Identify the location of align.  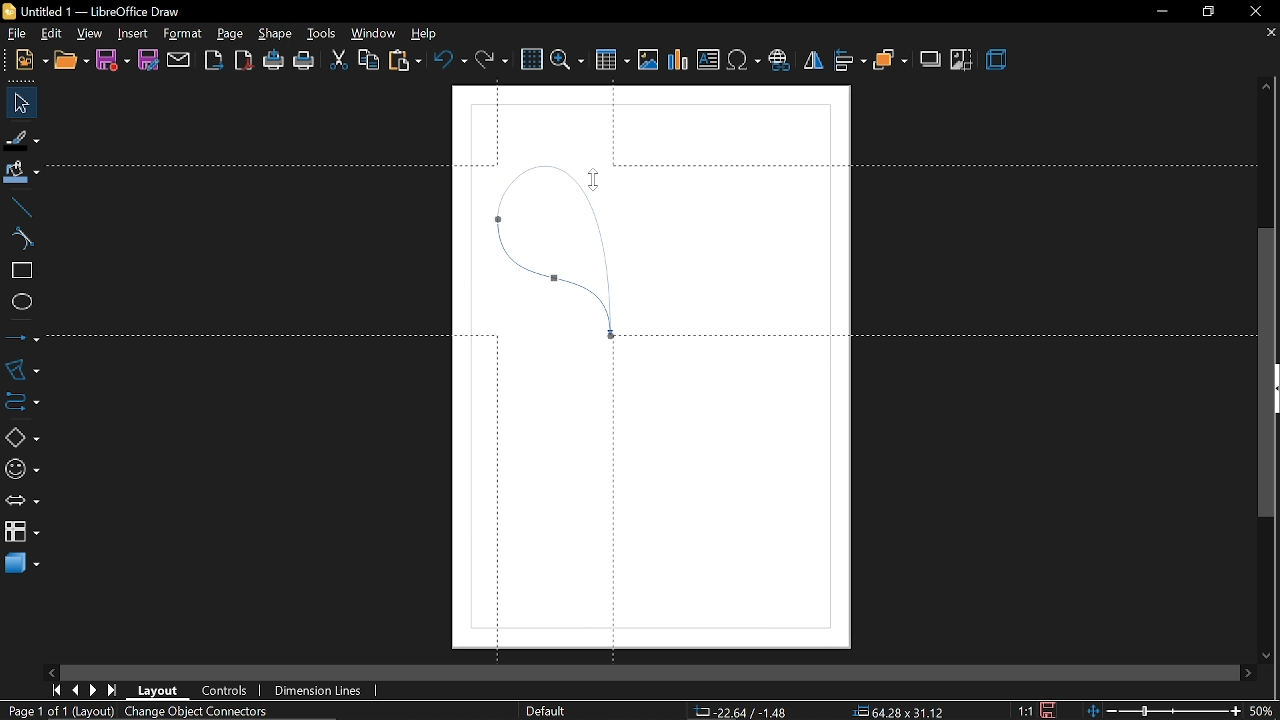
(850, 62).